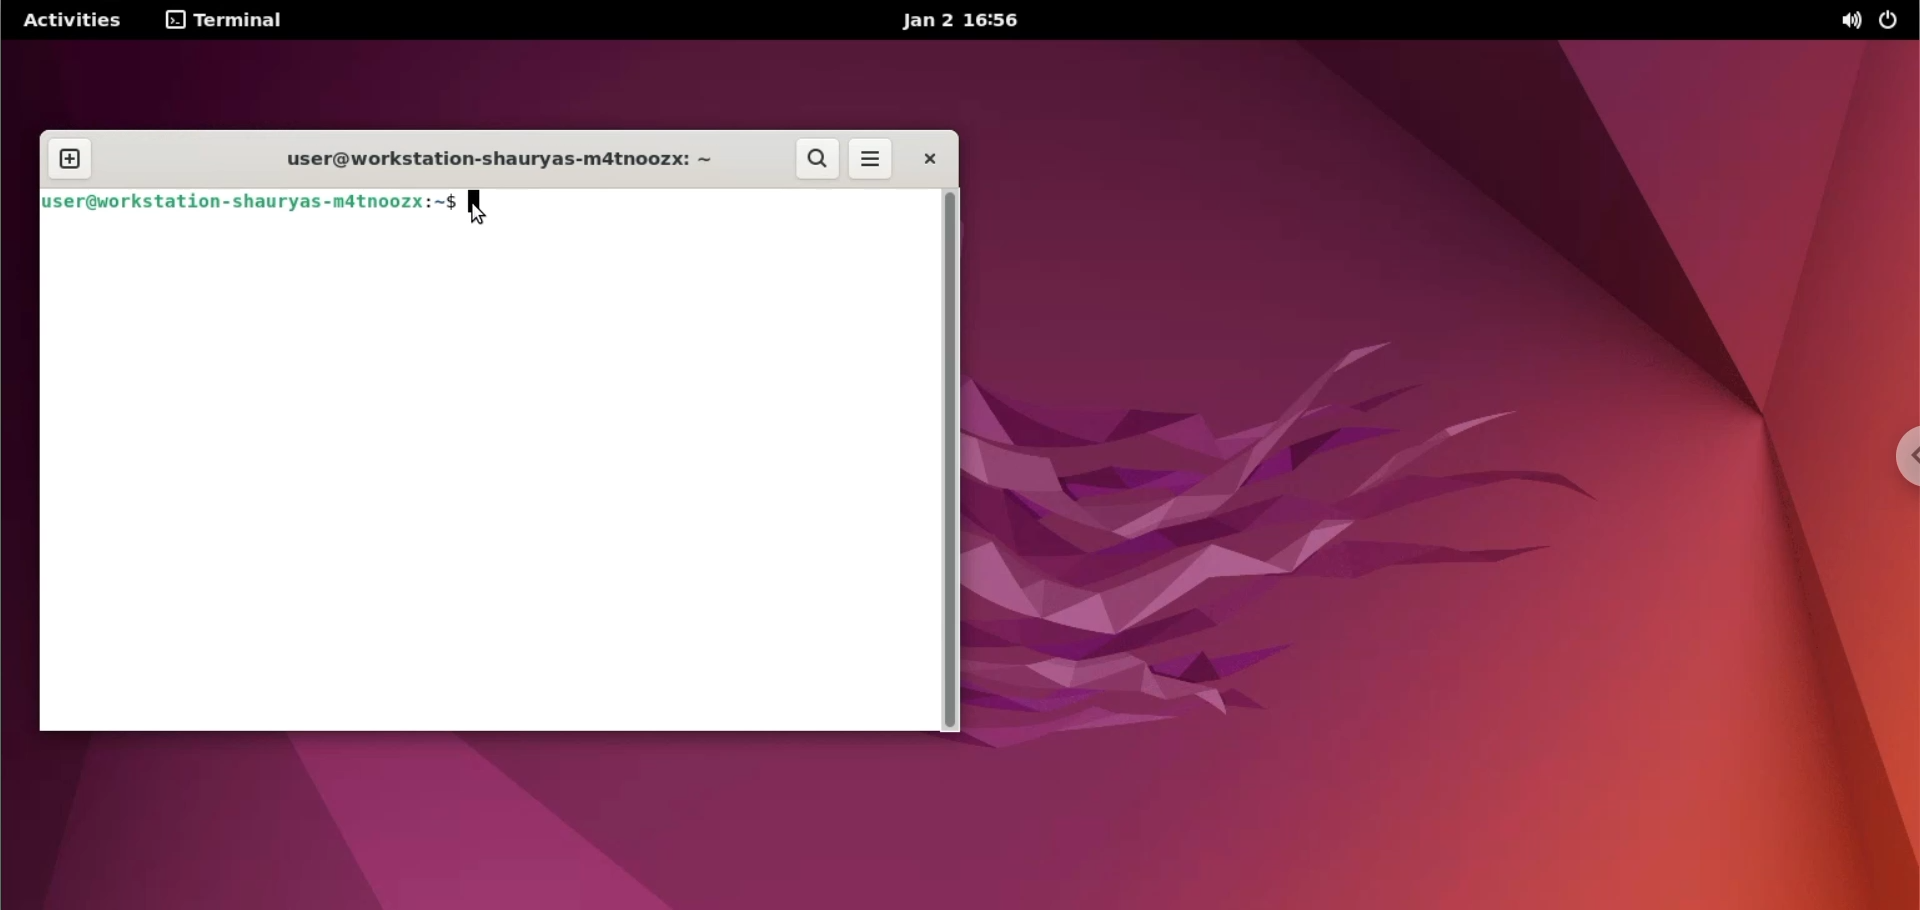  I want to click on power options, so click(1893, 21).